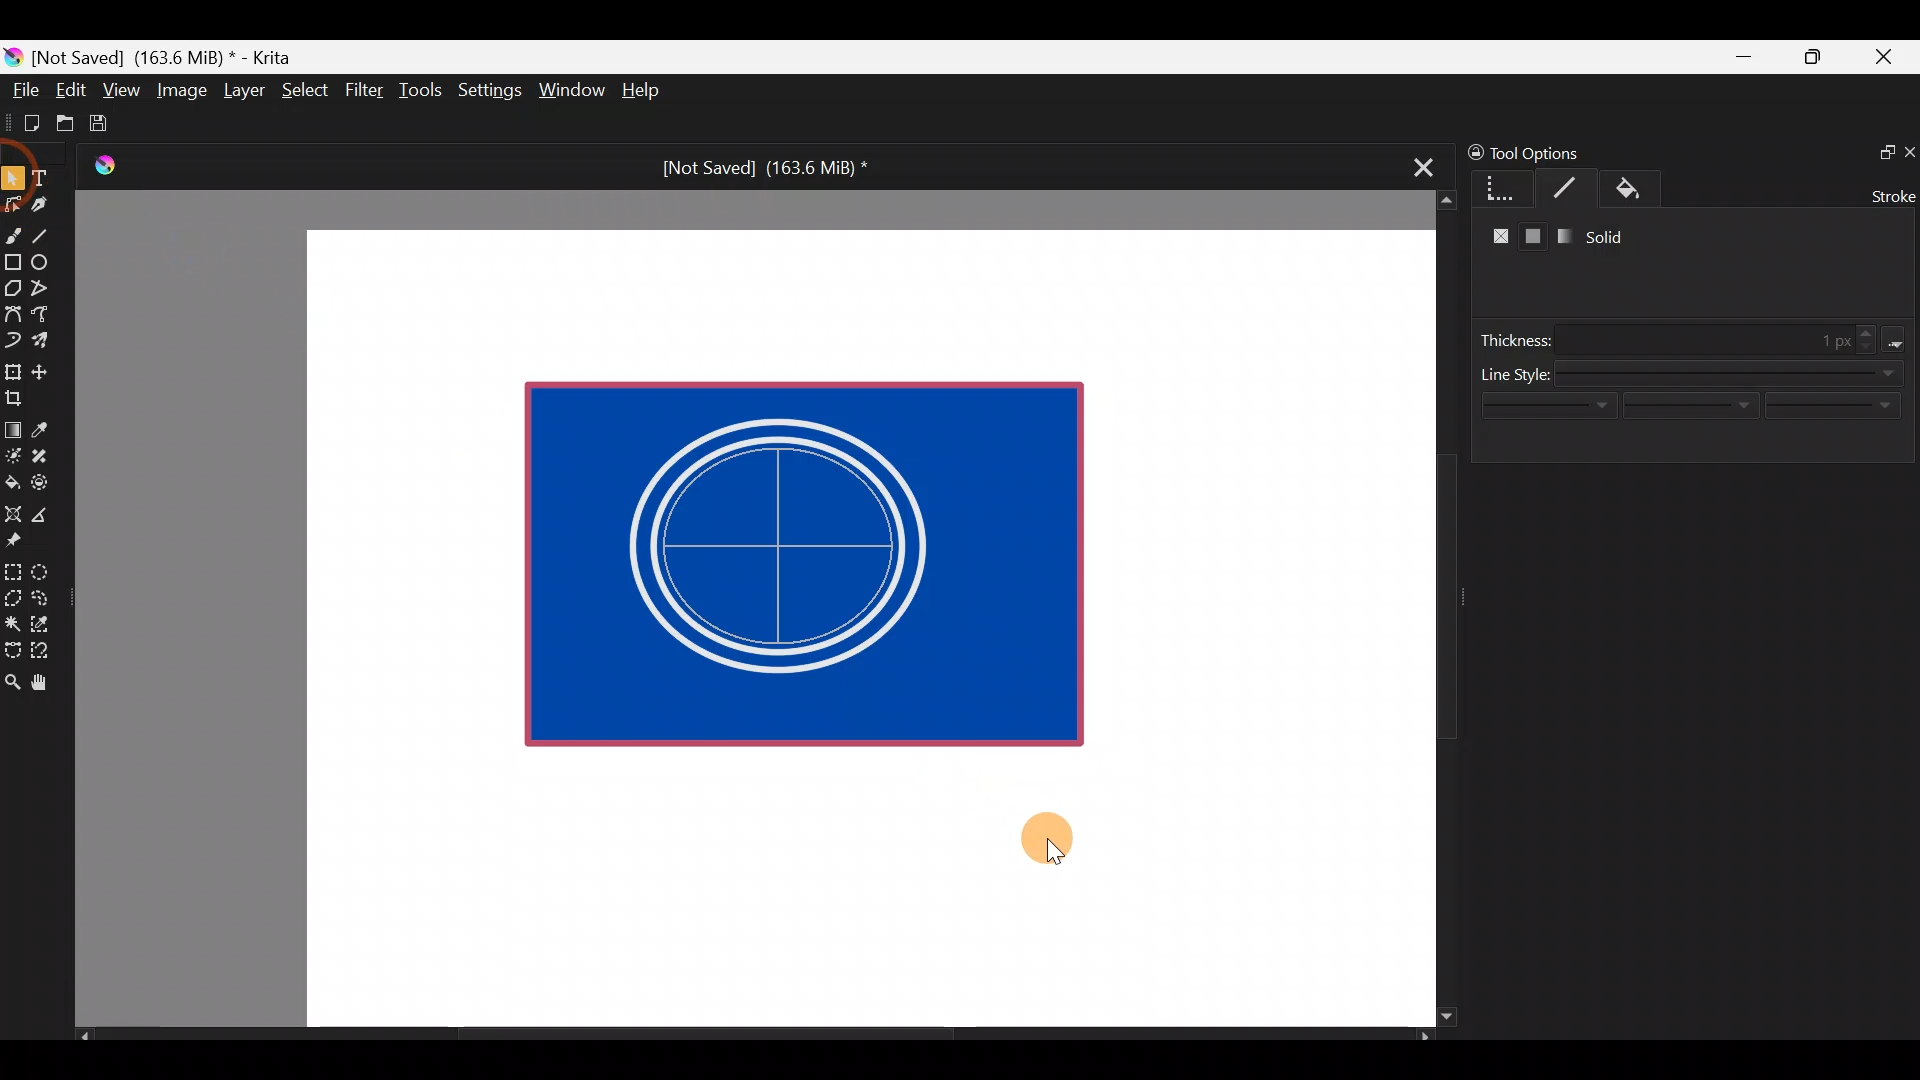 This screenshot has height=1080, width=1920. I want to click on Enclose & fill tool, so click(44, 479).